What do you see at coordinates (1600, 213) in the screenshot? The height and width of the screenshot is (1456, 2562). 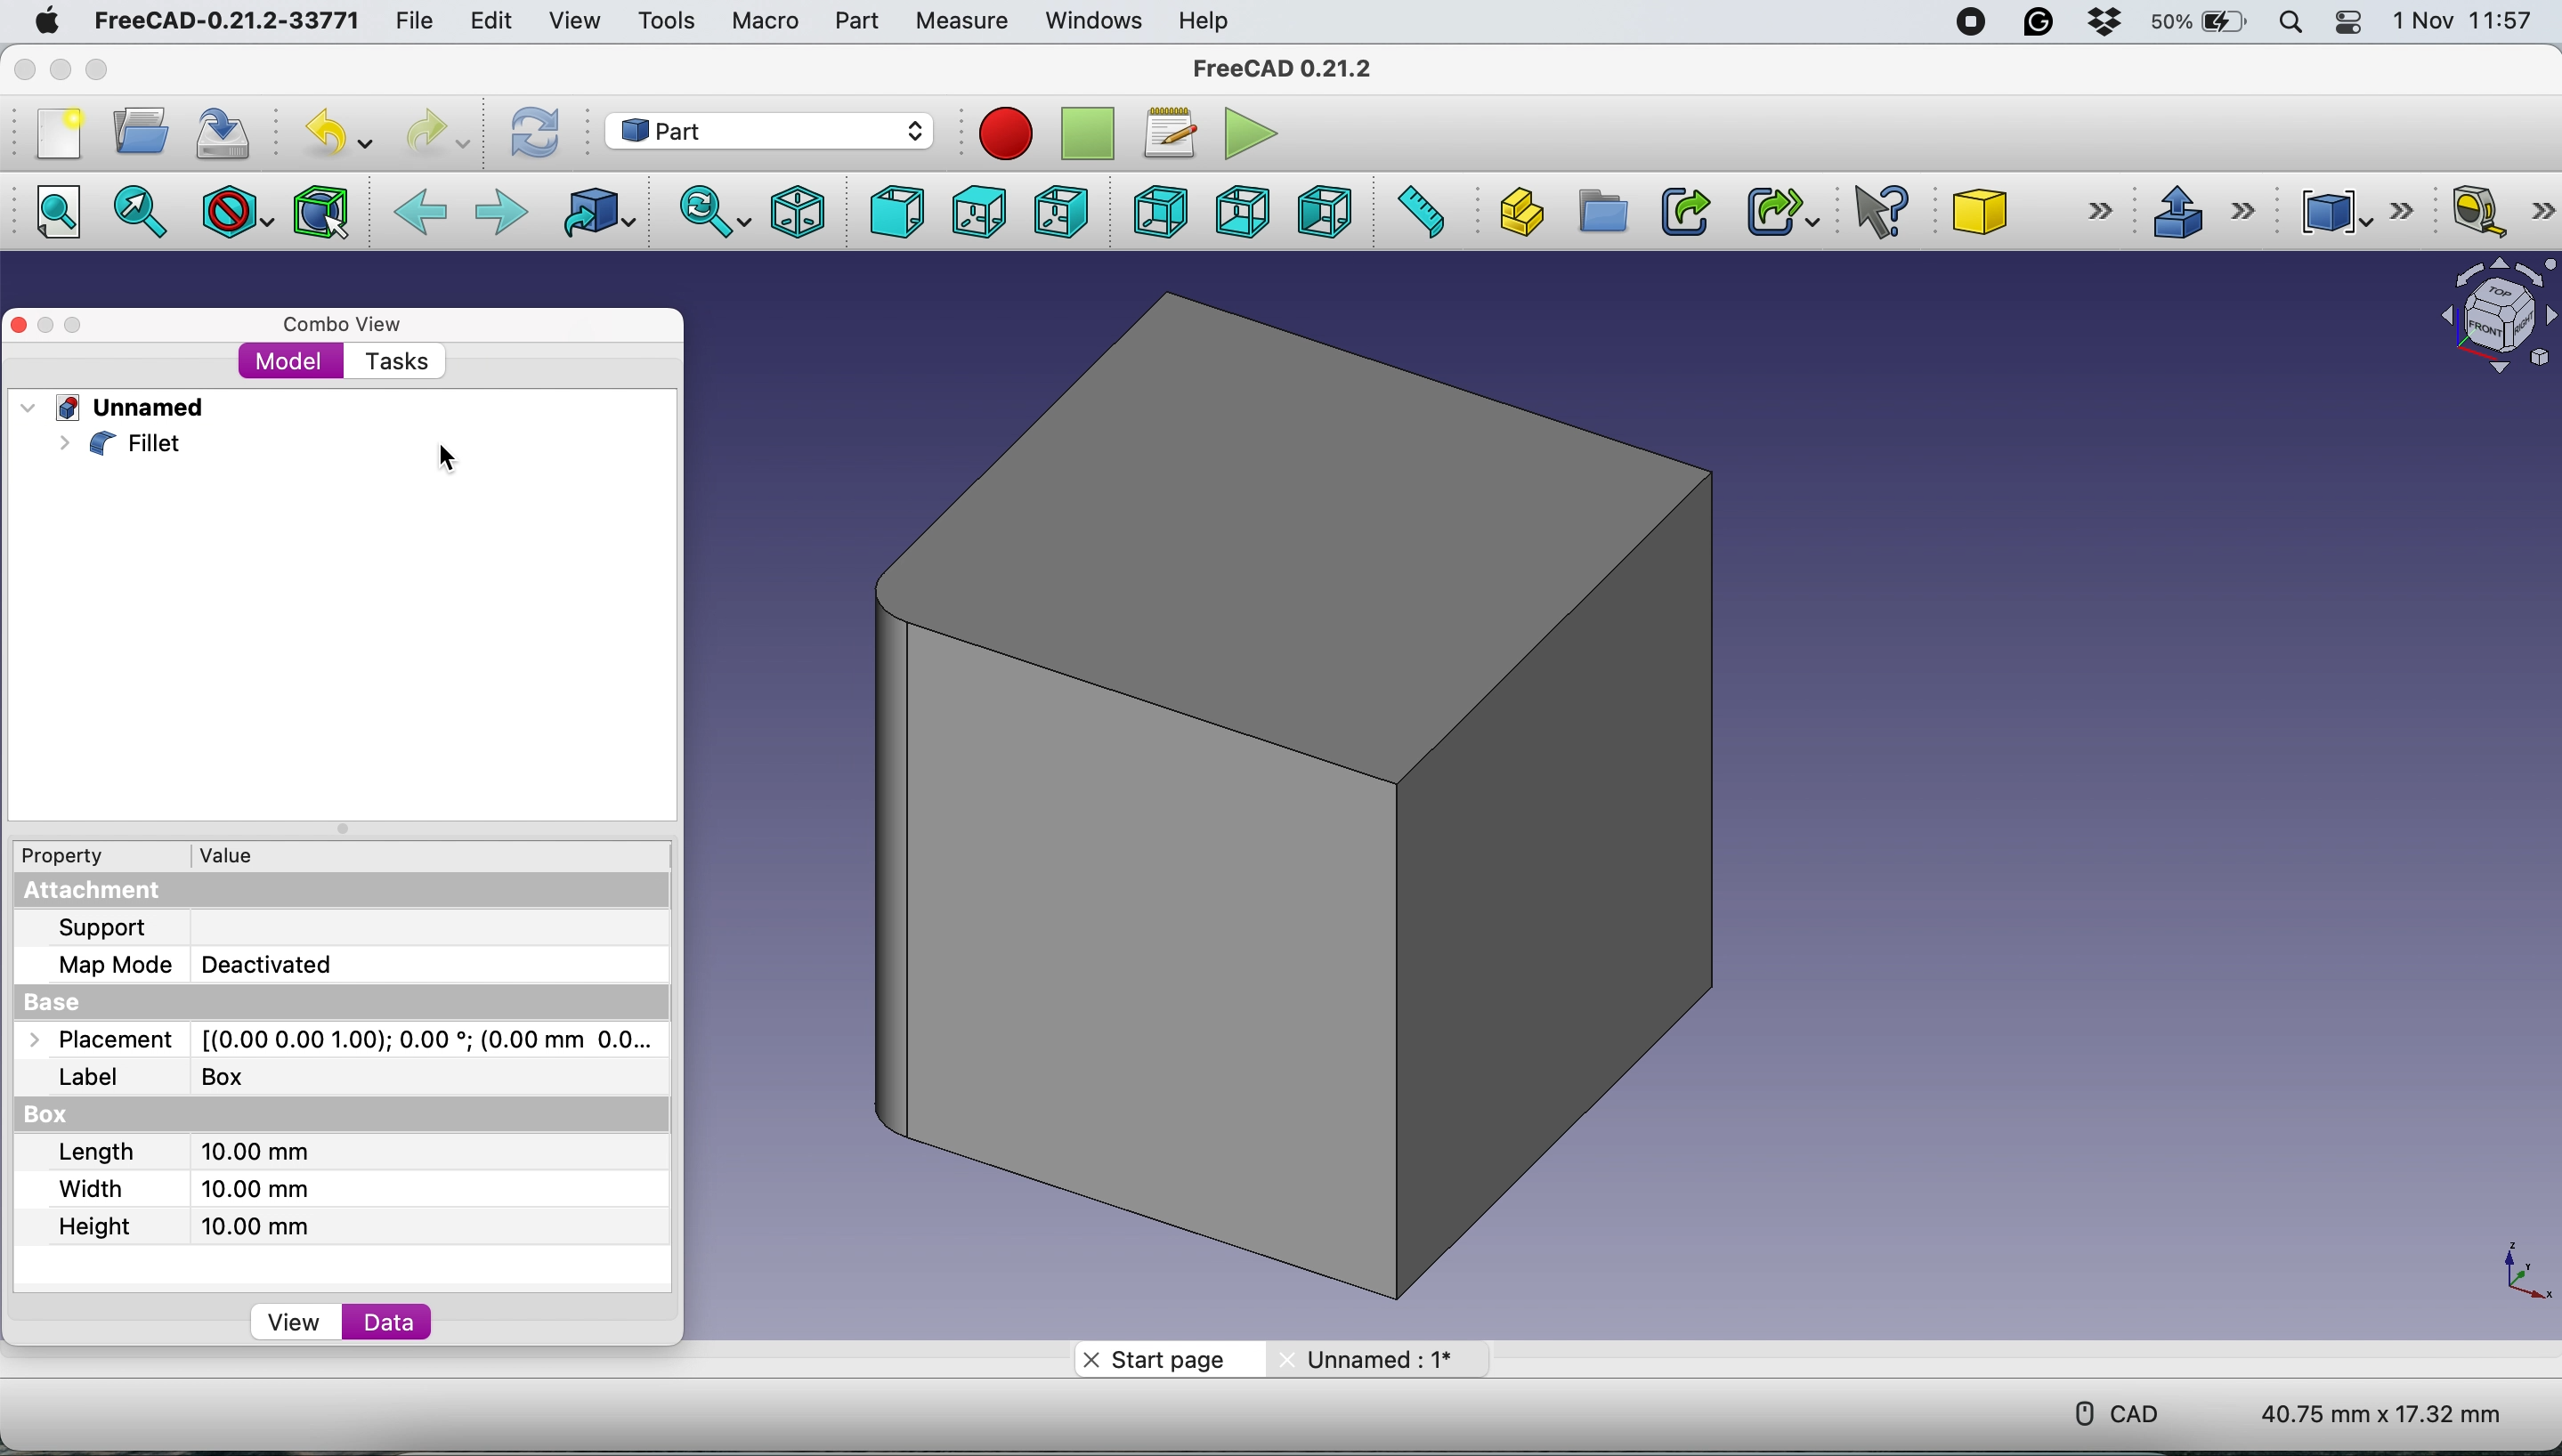 I see `create group` at bounding box center [1600, 213].